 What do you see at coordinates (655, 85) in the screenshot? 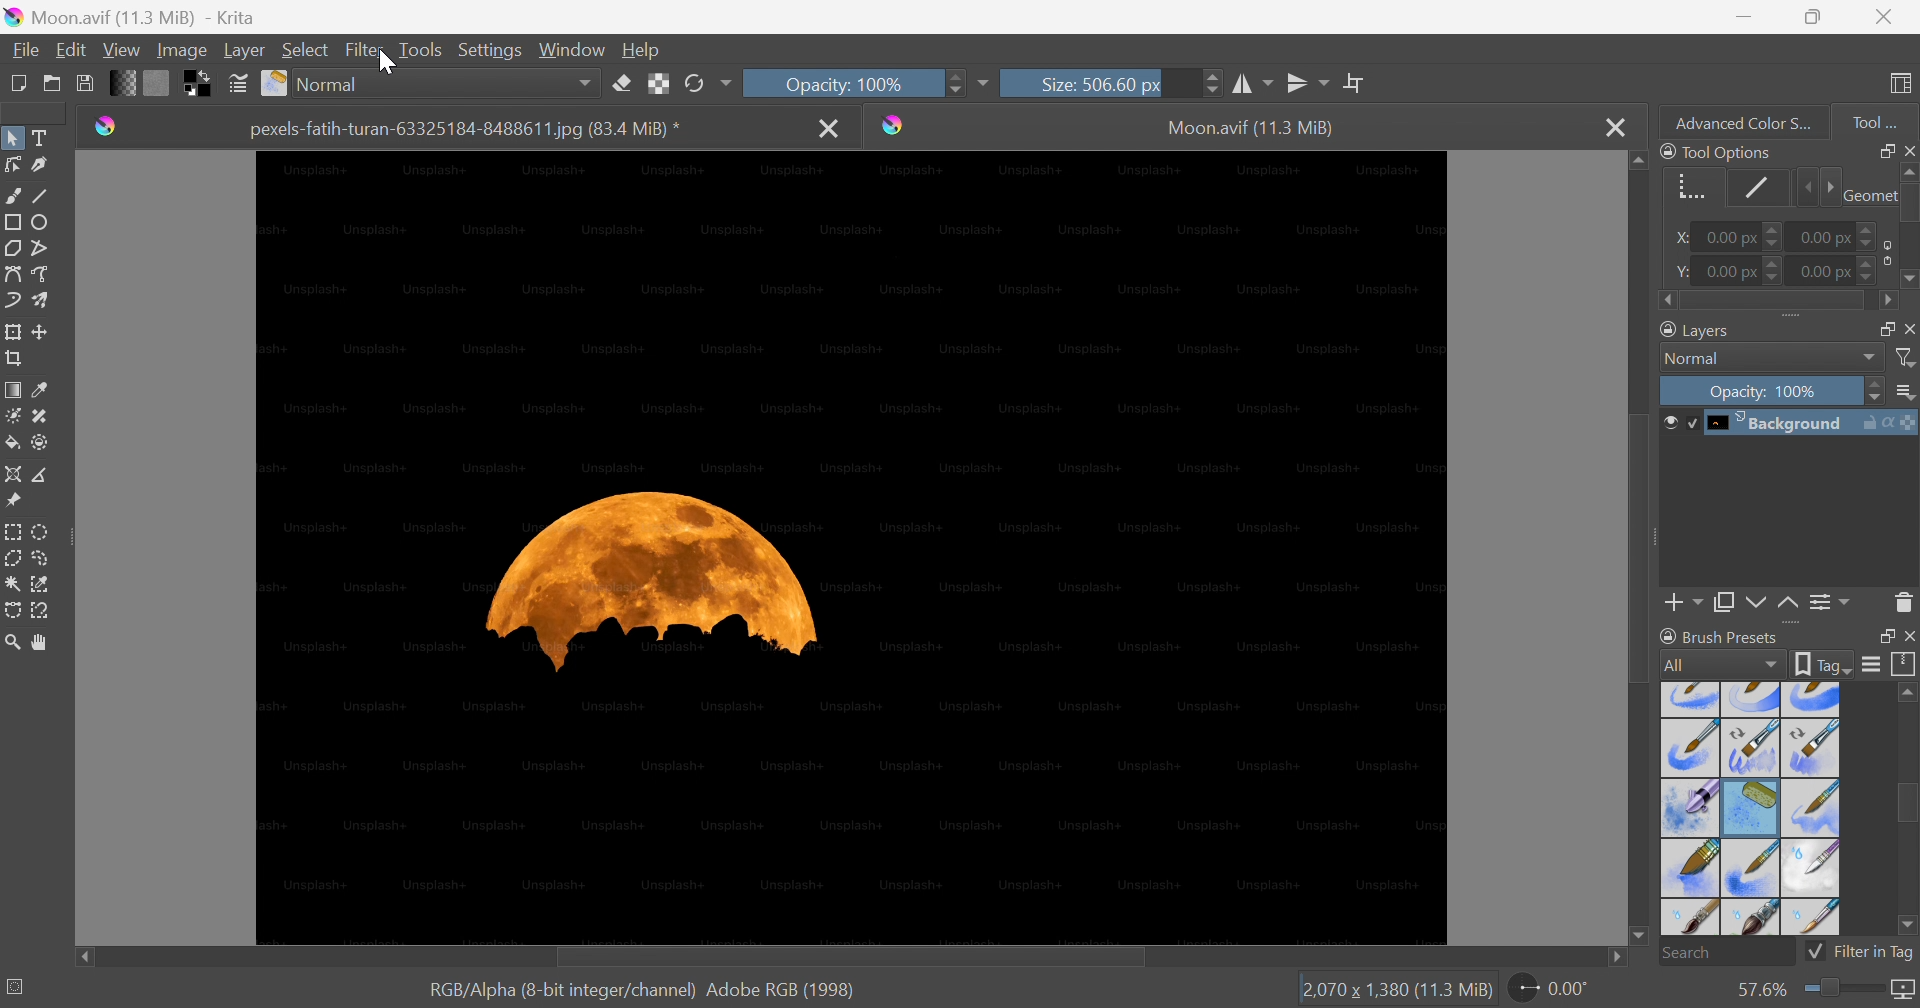
I see `Preserve Alpha` at bounding box center [655, 85].